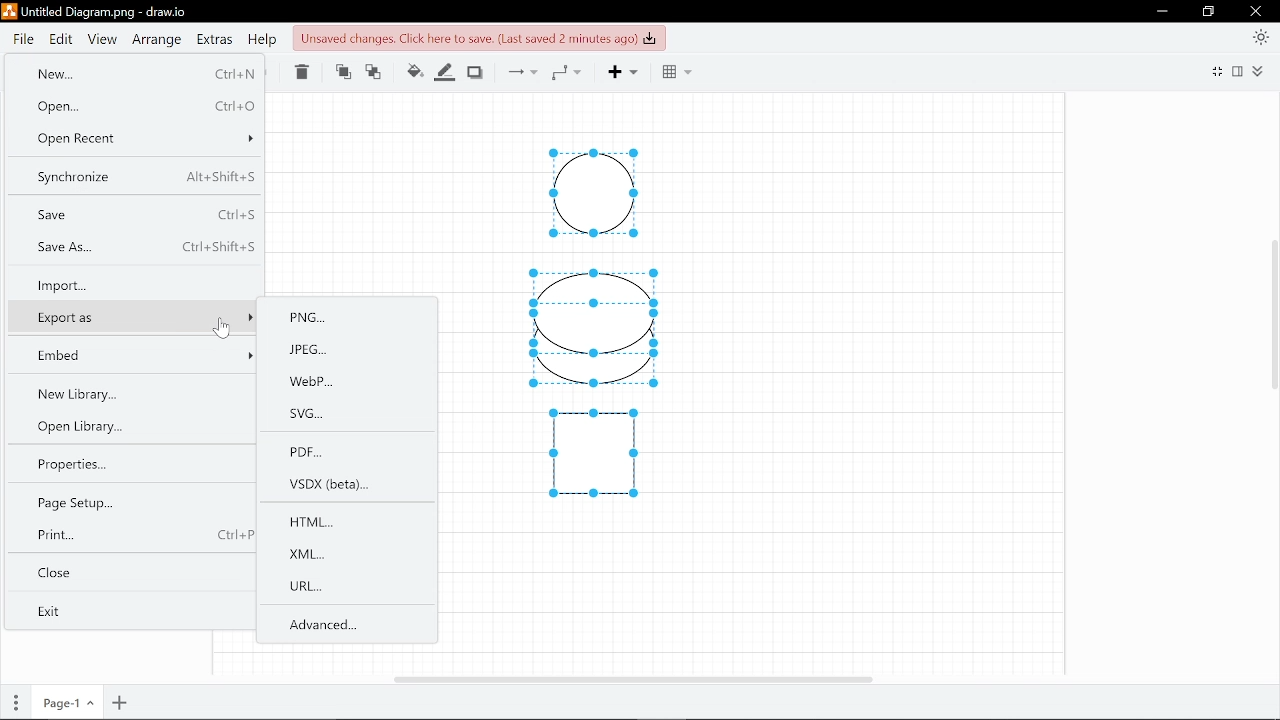 This screenshot has height=720, width=1280. Describe the element at coordinates (477, 72) in the screenshot. I see `Shadow` at that location.